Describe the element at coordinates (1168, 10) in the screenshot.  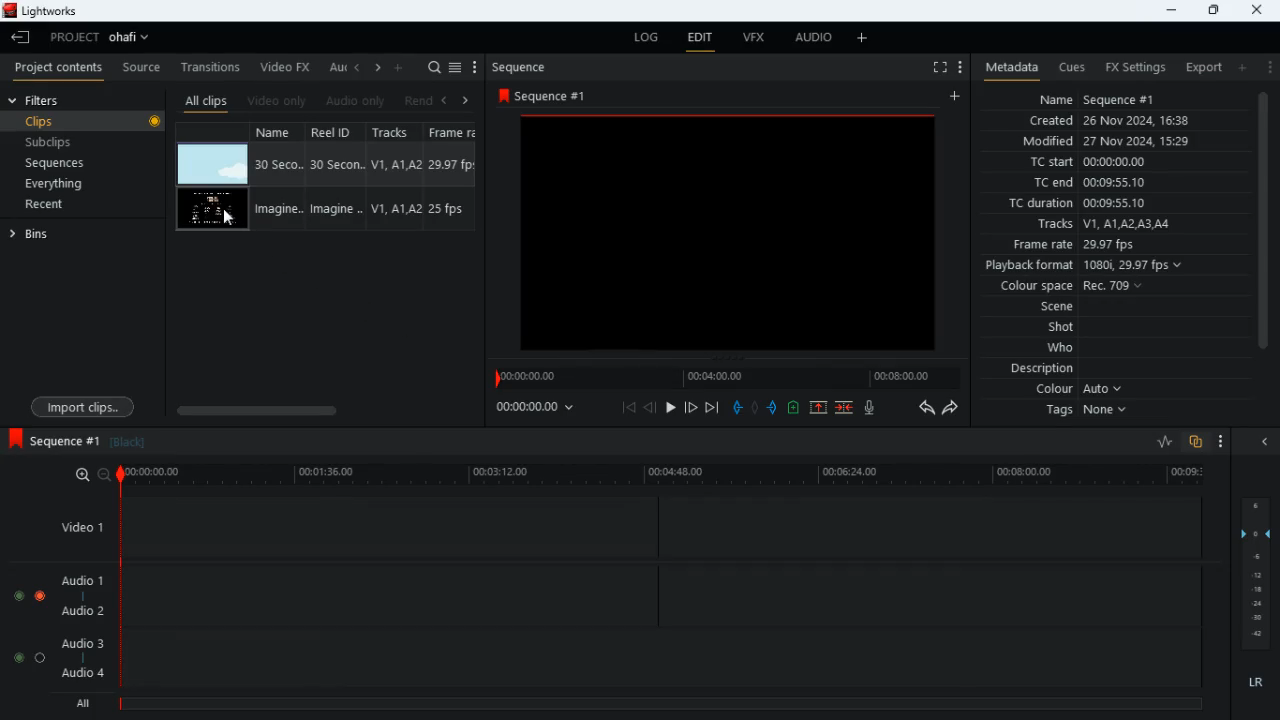
I see `minimize` at that location.